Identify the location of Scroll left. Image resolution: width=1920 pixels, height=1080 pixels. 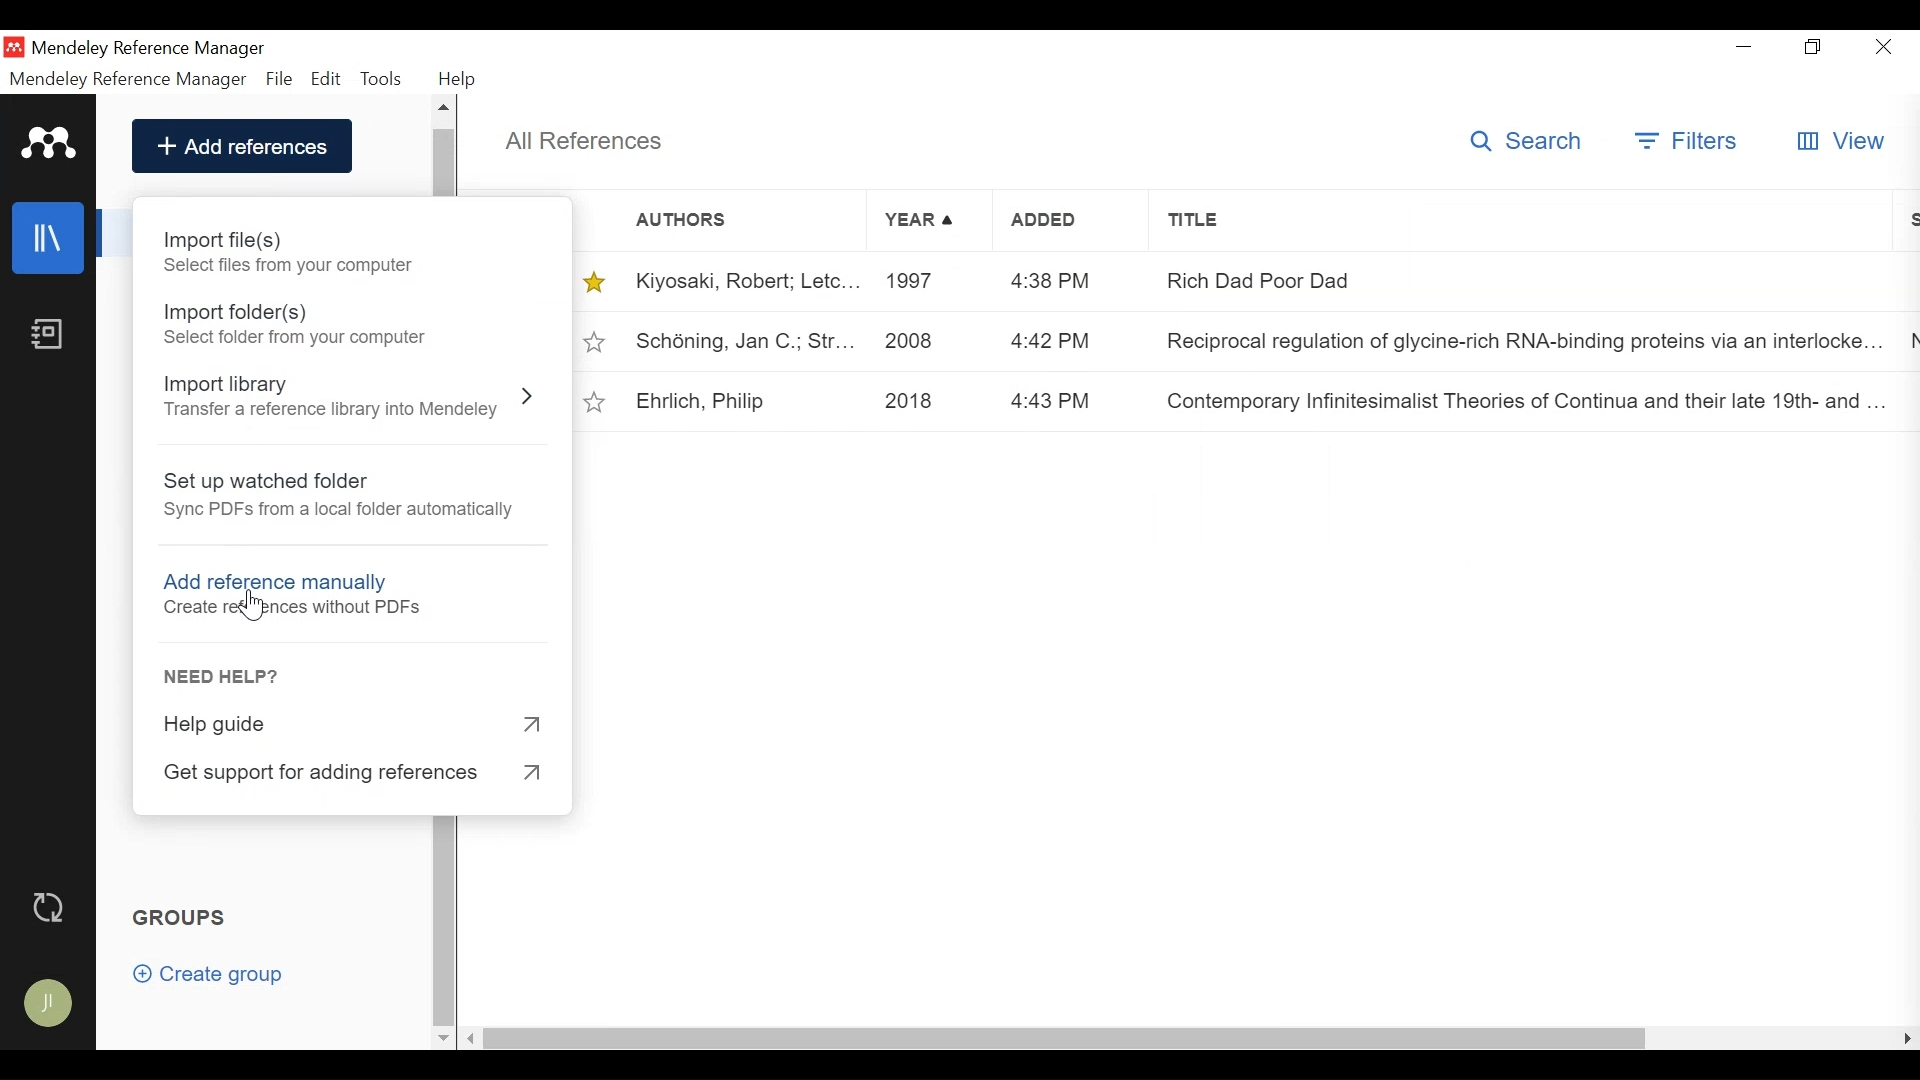
(472, 1039).